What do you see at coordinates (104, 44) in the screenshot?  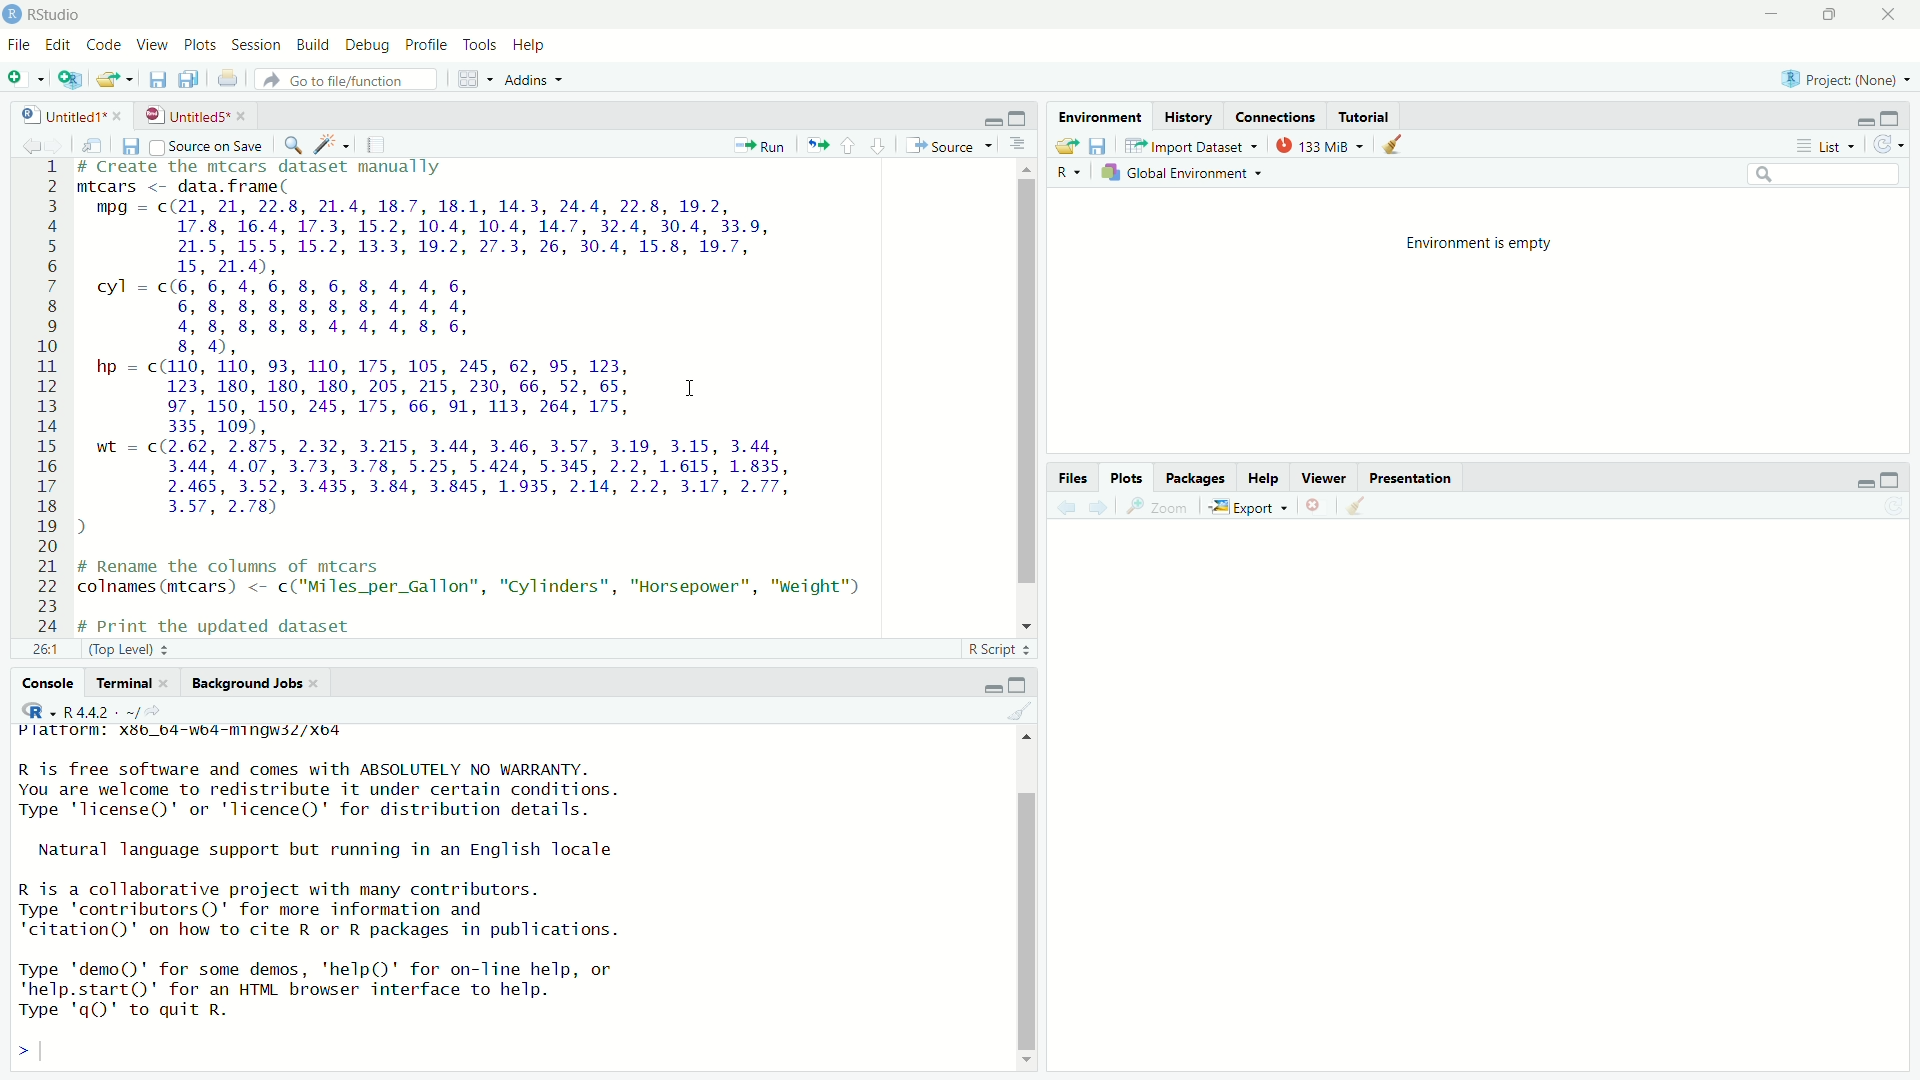 I see `Code` at bounding box center [104, 44].